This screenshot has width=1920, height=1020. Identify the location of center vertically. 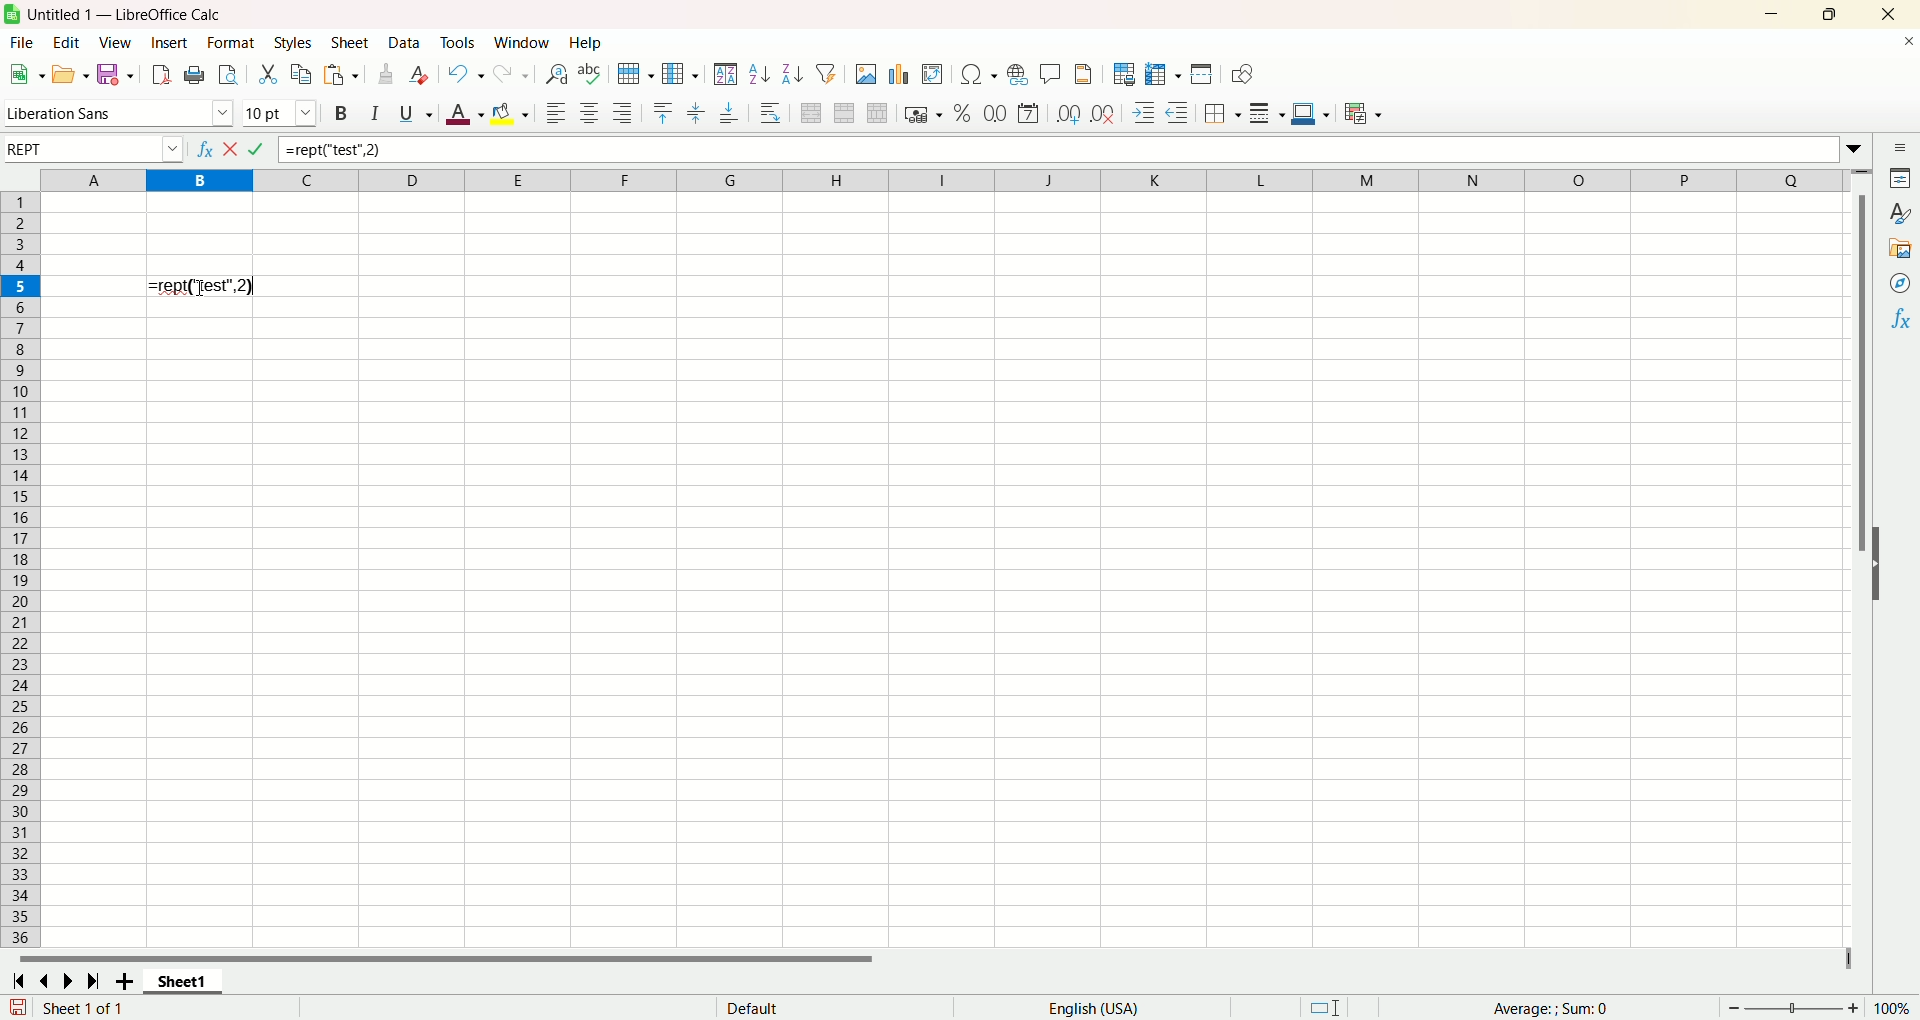
(698, 111).